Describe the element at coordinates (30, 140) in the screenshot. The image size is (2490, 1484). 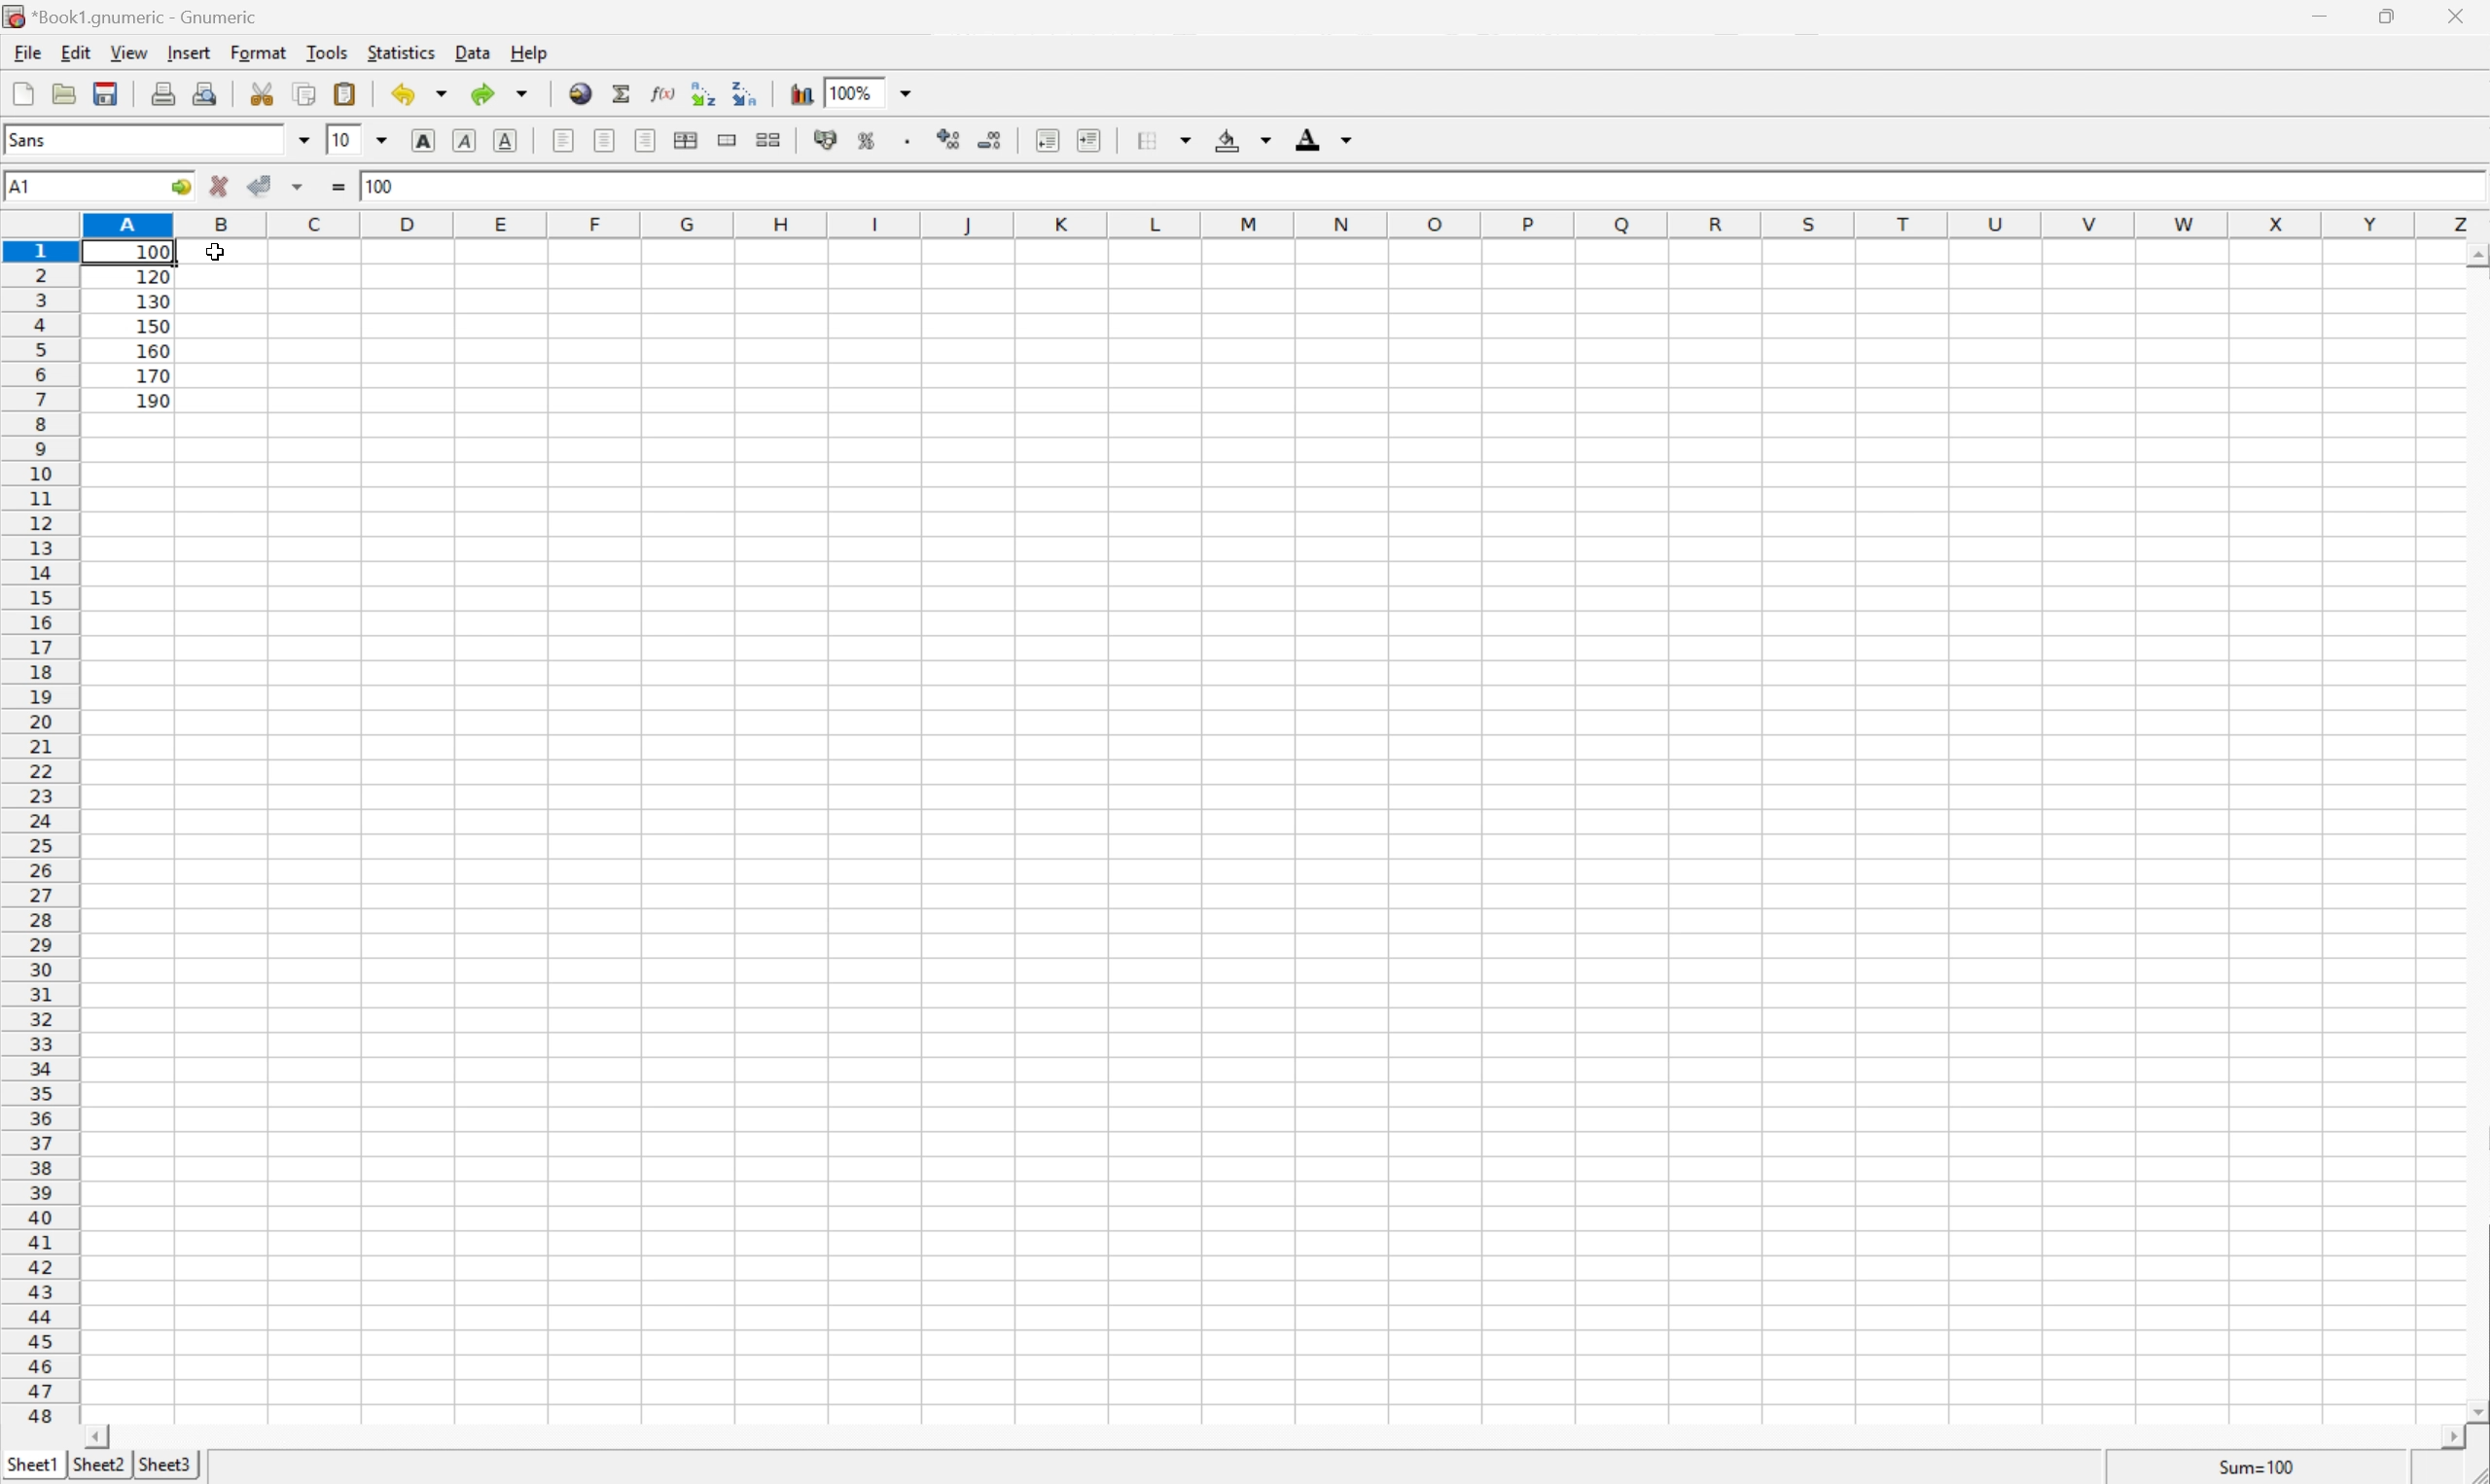
I see `Sans` at that location.